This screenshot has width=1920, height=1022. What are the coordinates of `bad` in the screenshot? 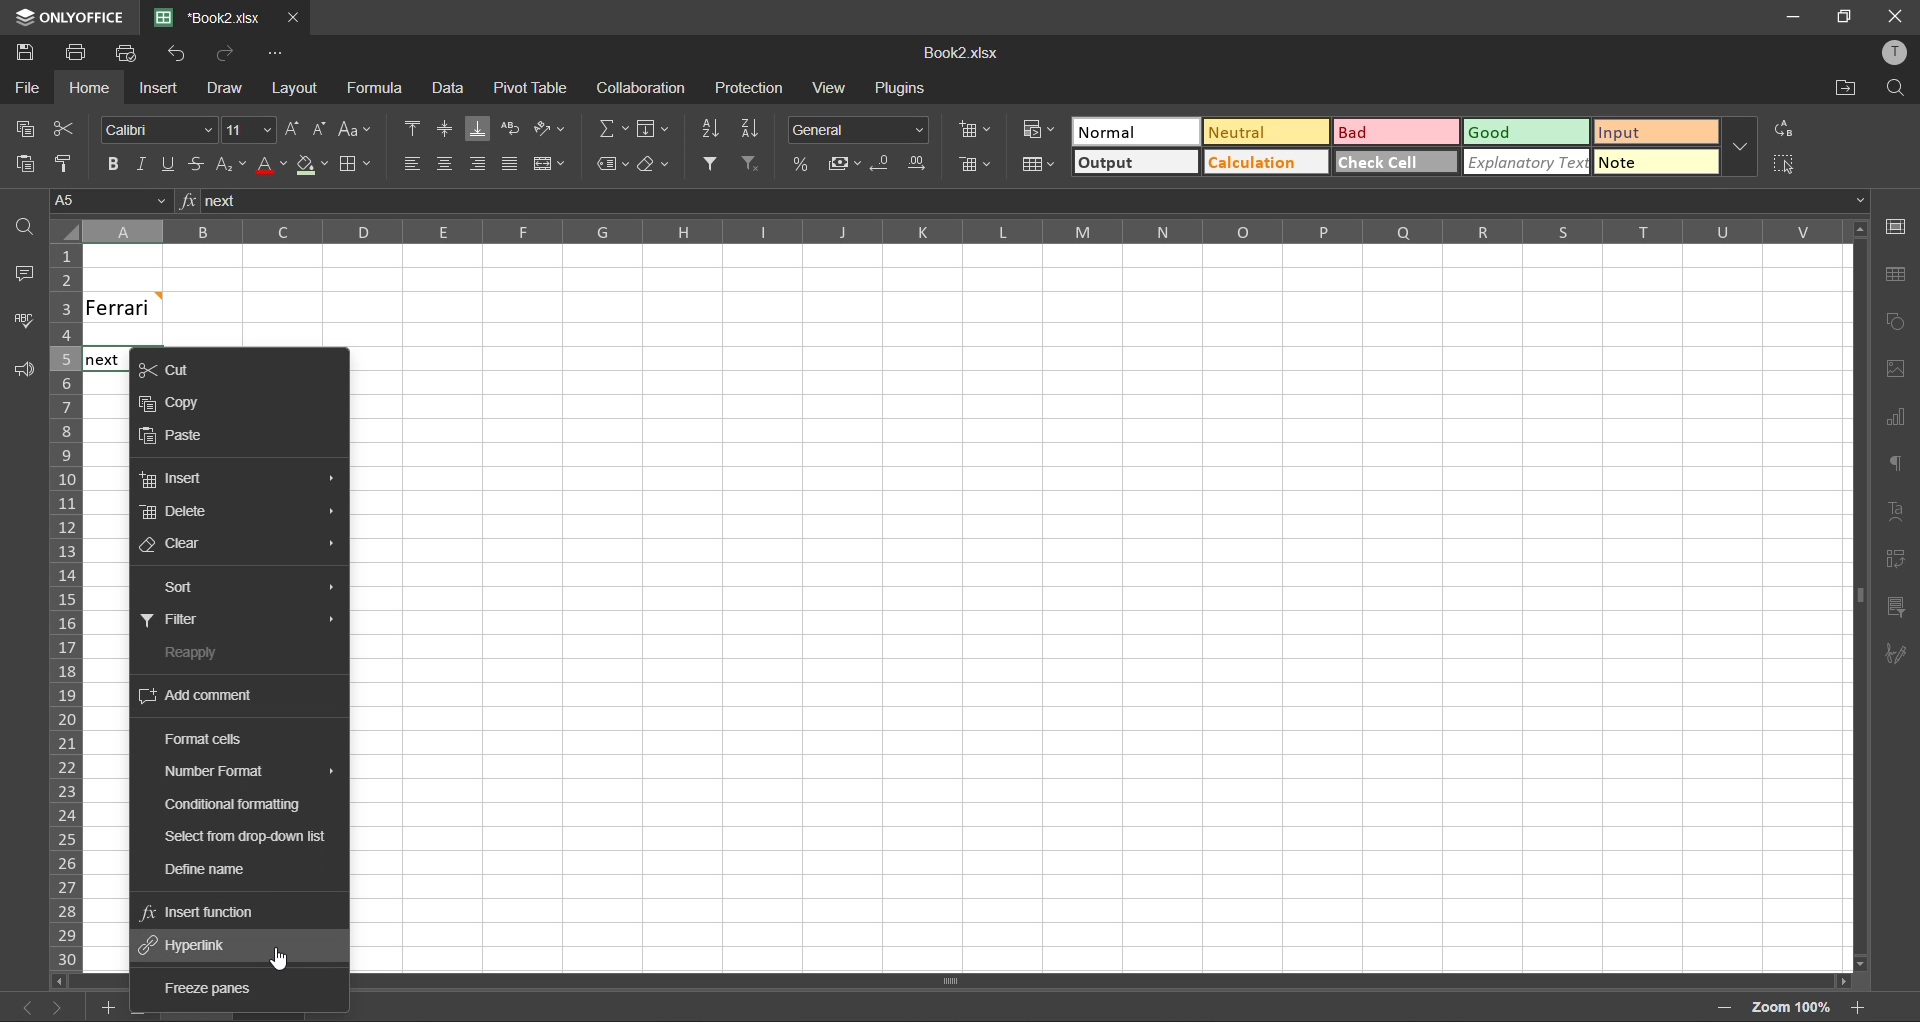 It's located at (1379, 133).